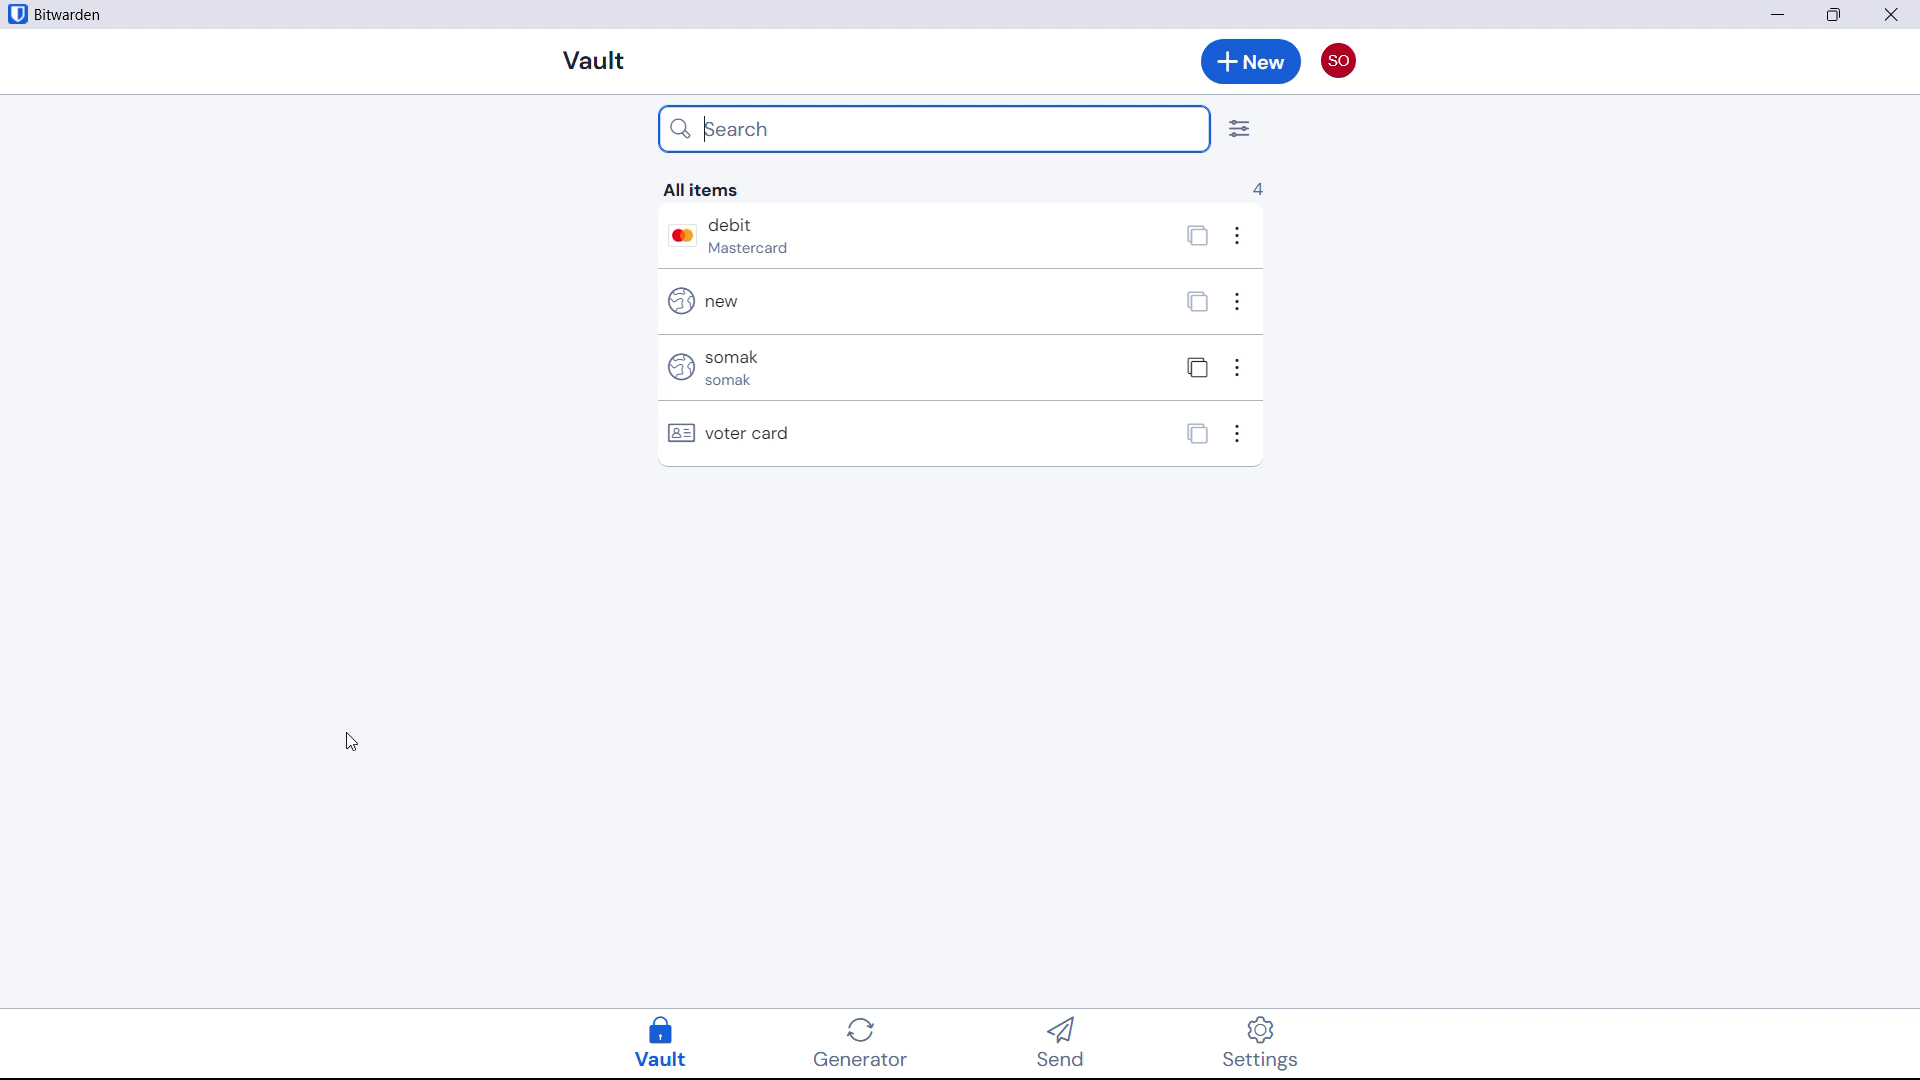 The height and width of the screenshot is (1080, 1920). Describe the element at coordinates (926, 238) in the screenshot. I see `Item: Debit mastercard` at that location.